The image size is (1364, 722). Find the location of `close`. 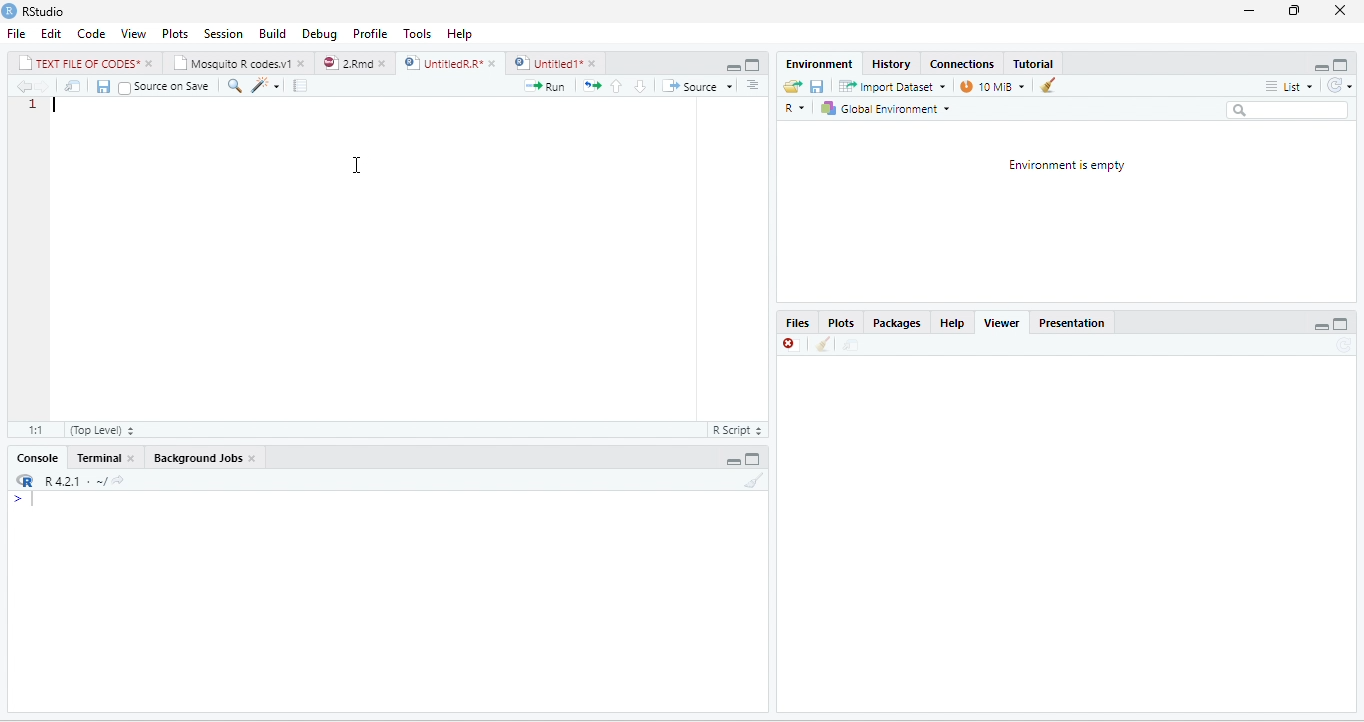

close is located at coordinates (304, 63).